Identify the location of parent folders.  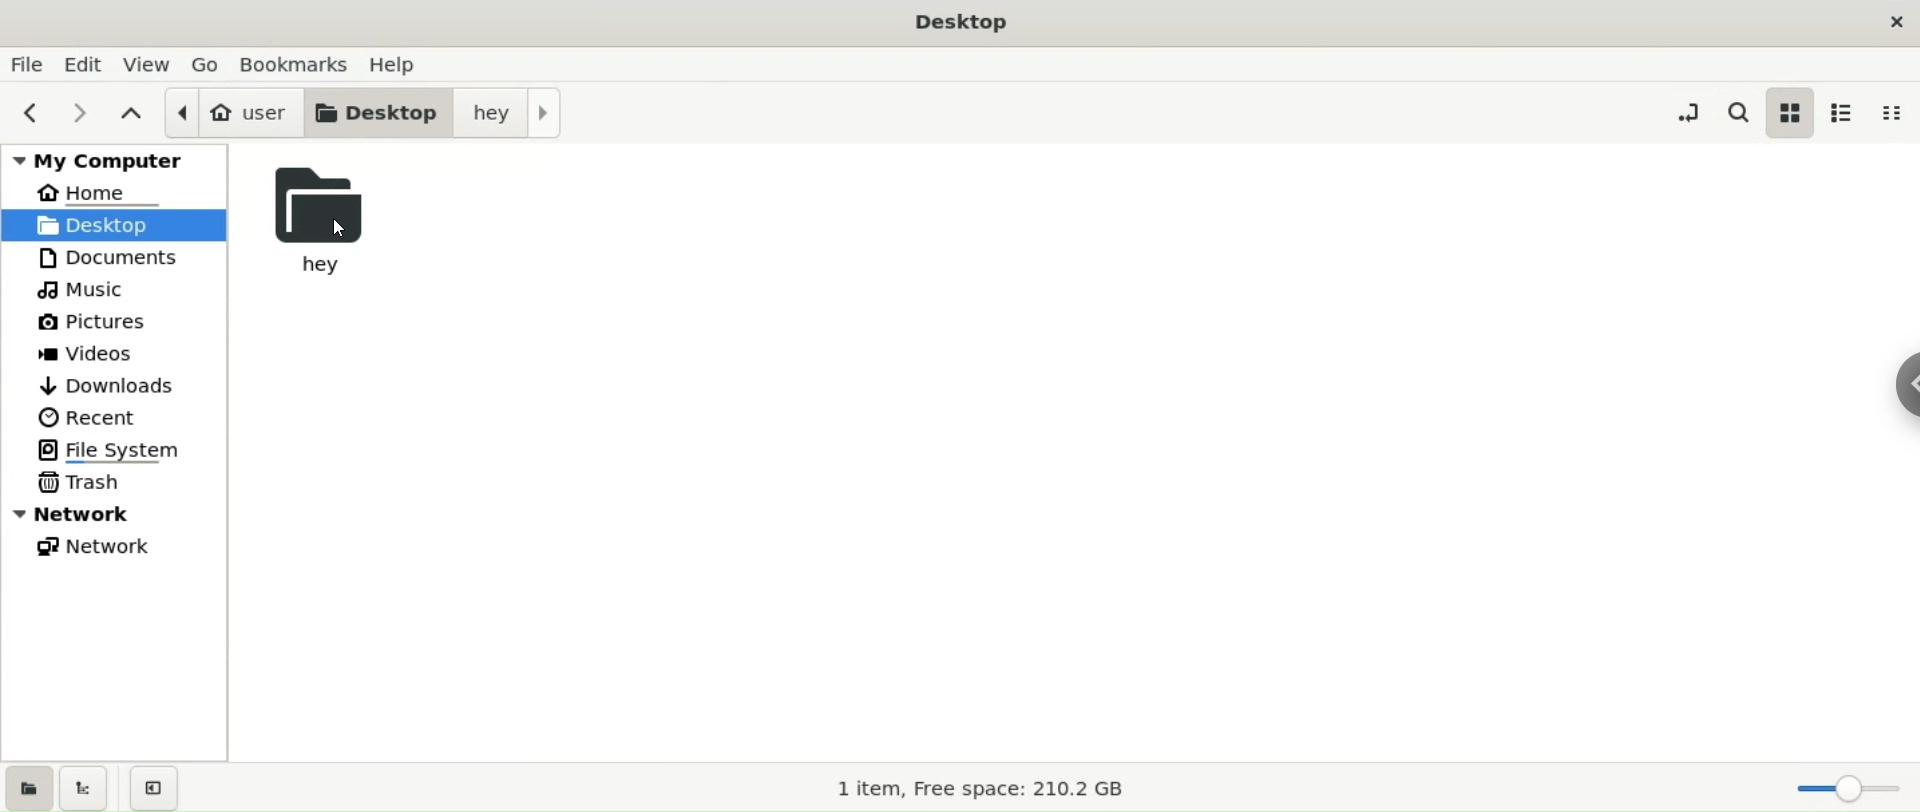
(135, 116).